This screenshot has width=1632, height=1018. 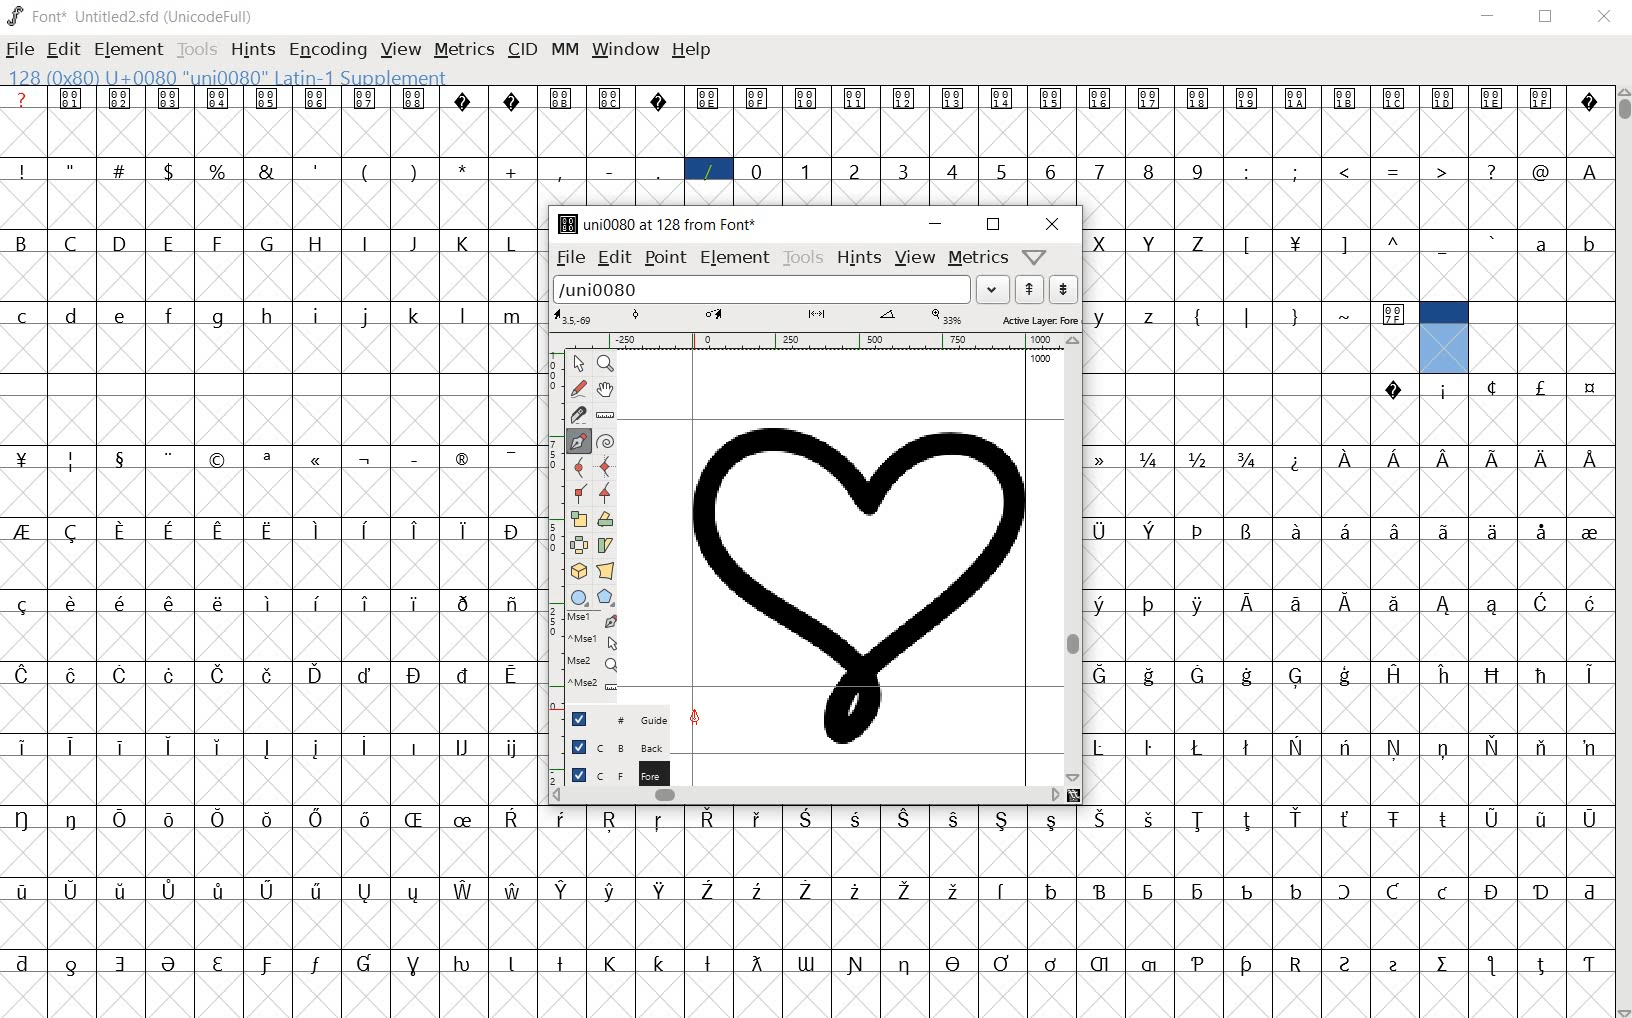 I want to click on glyph, so click(x=512, y=675).